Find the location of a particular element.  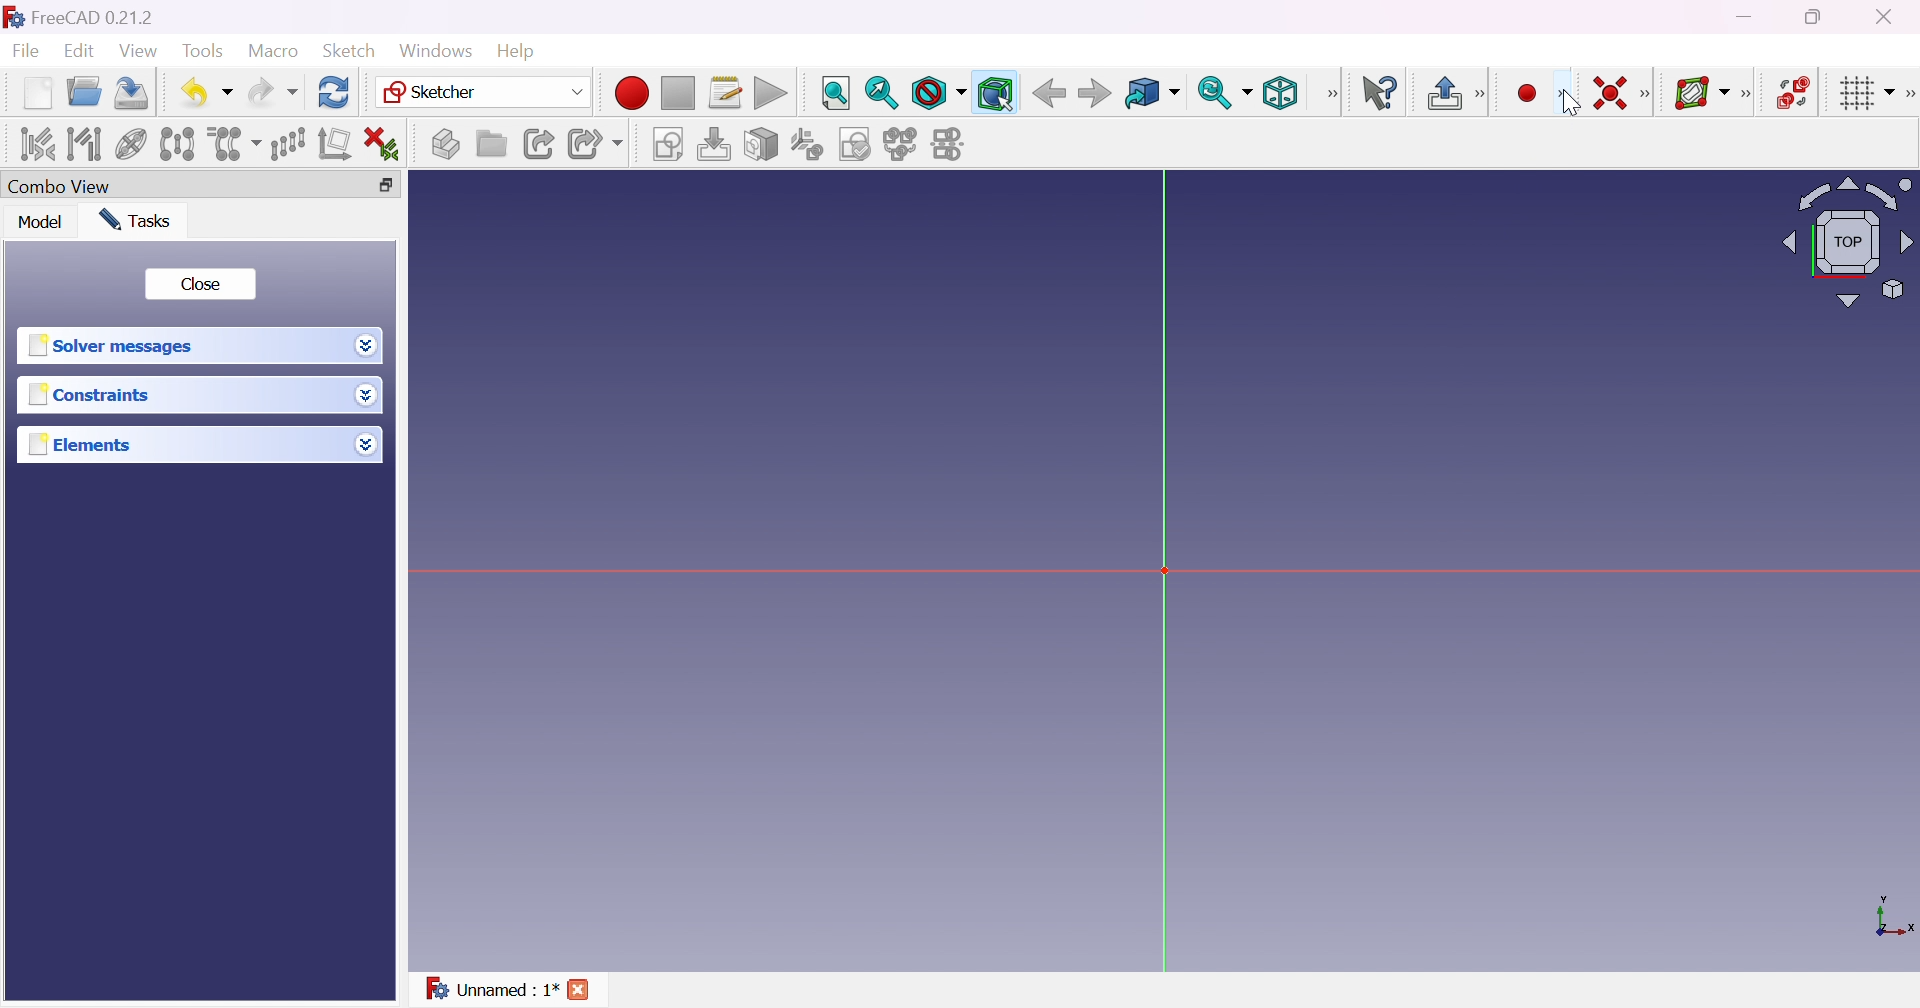

Viewing angle is located at coordinates (1847, 243).